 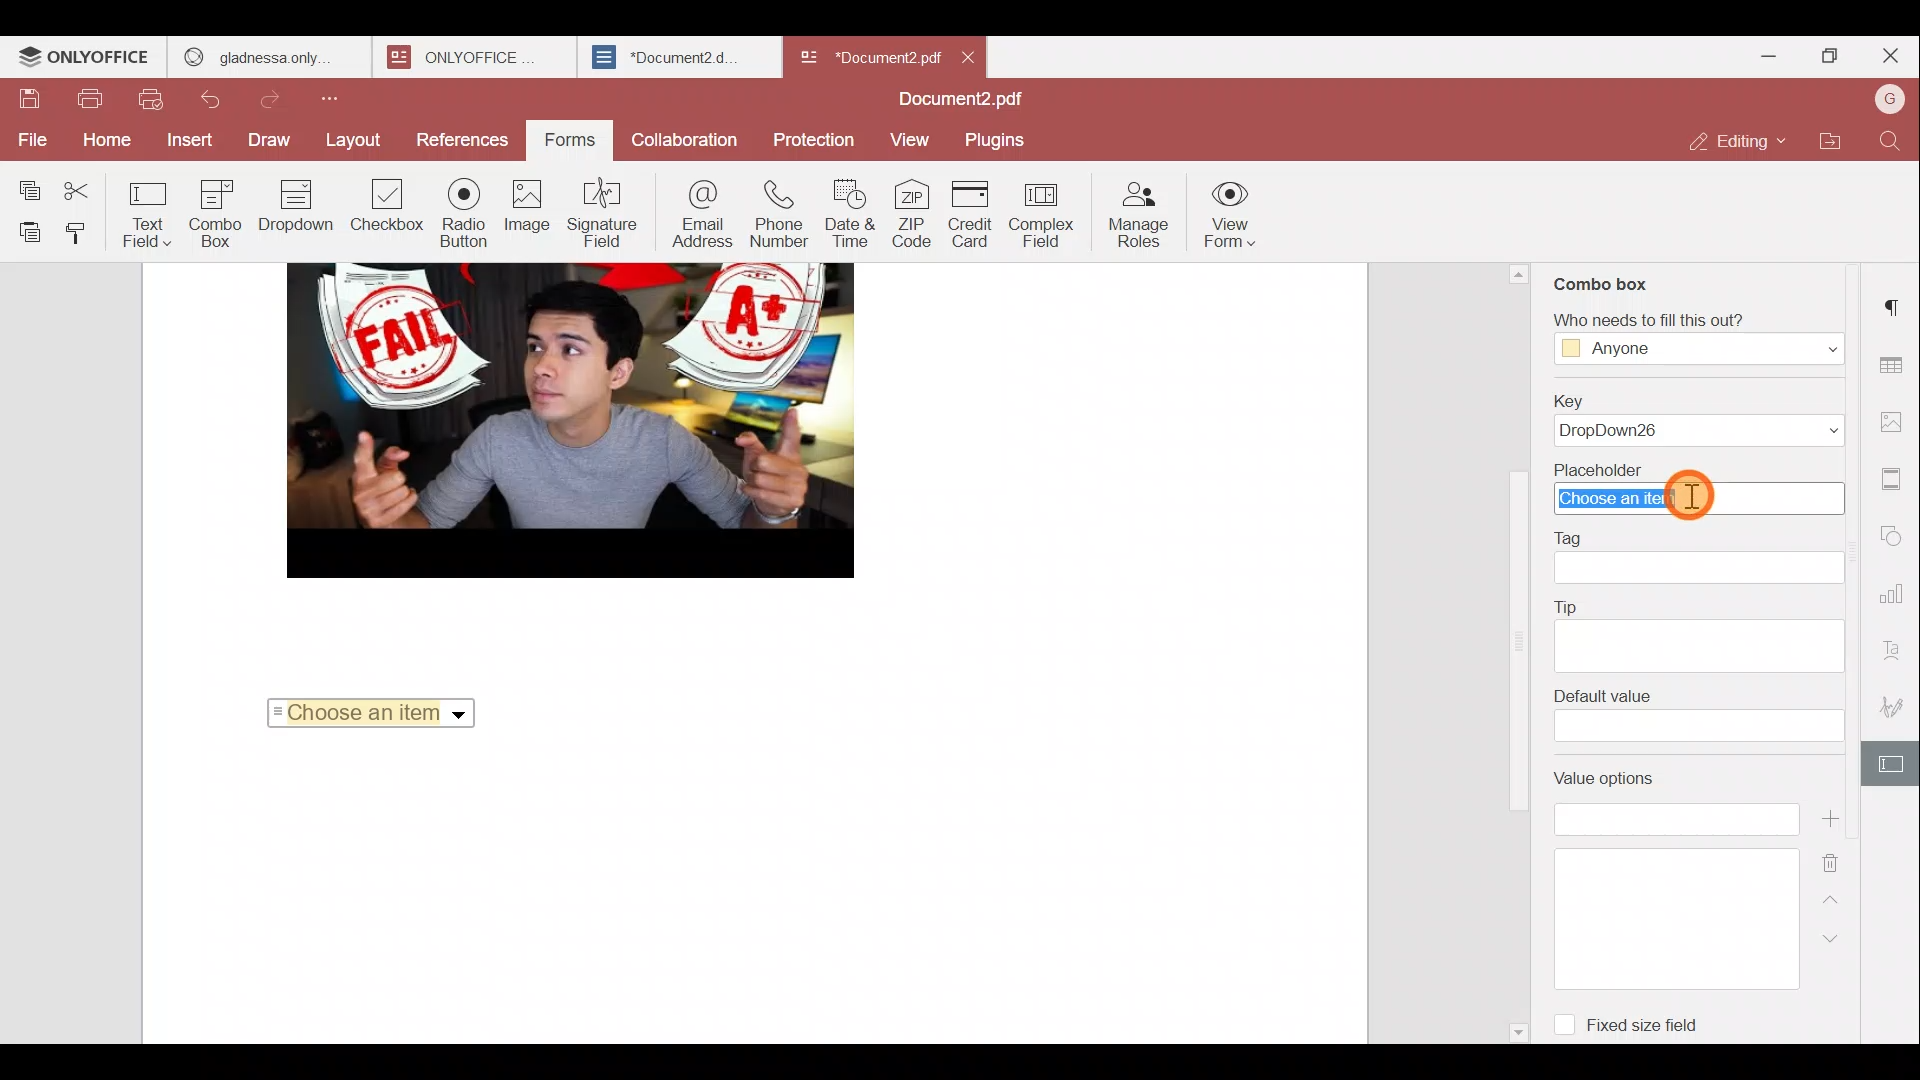 What do you see at coordinates (563, 141) in the screenshot?
I see `Forms` at bounding box center [563, 141].